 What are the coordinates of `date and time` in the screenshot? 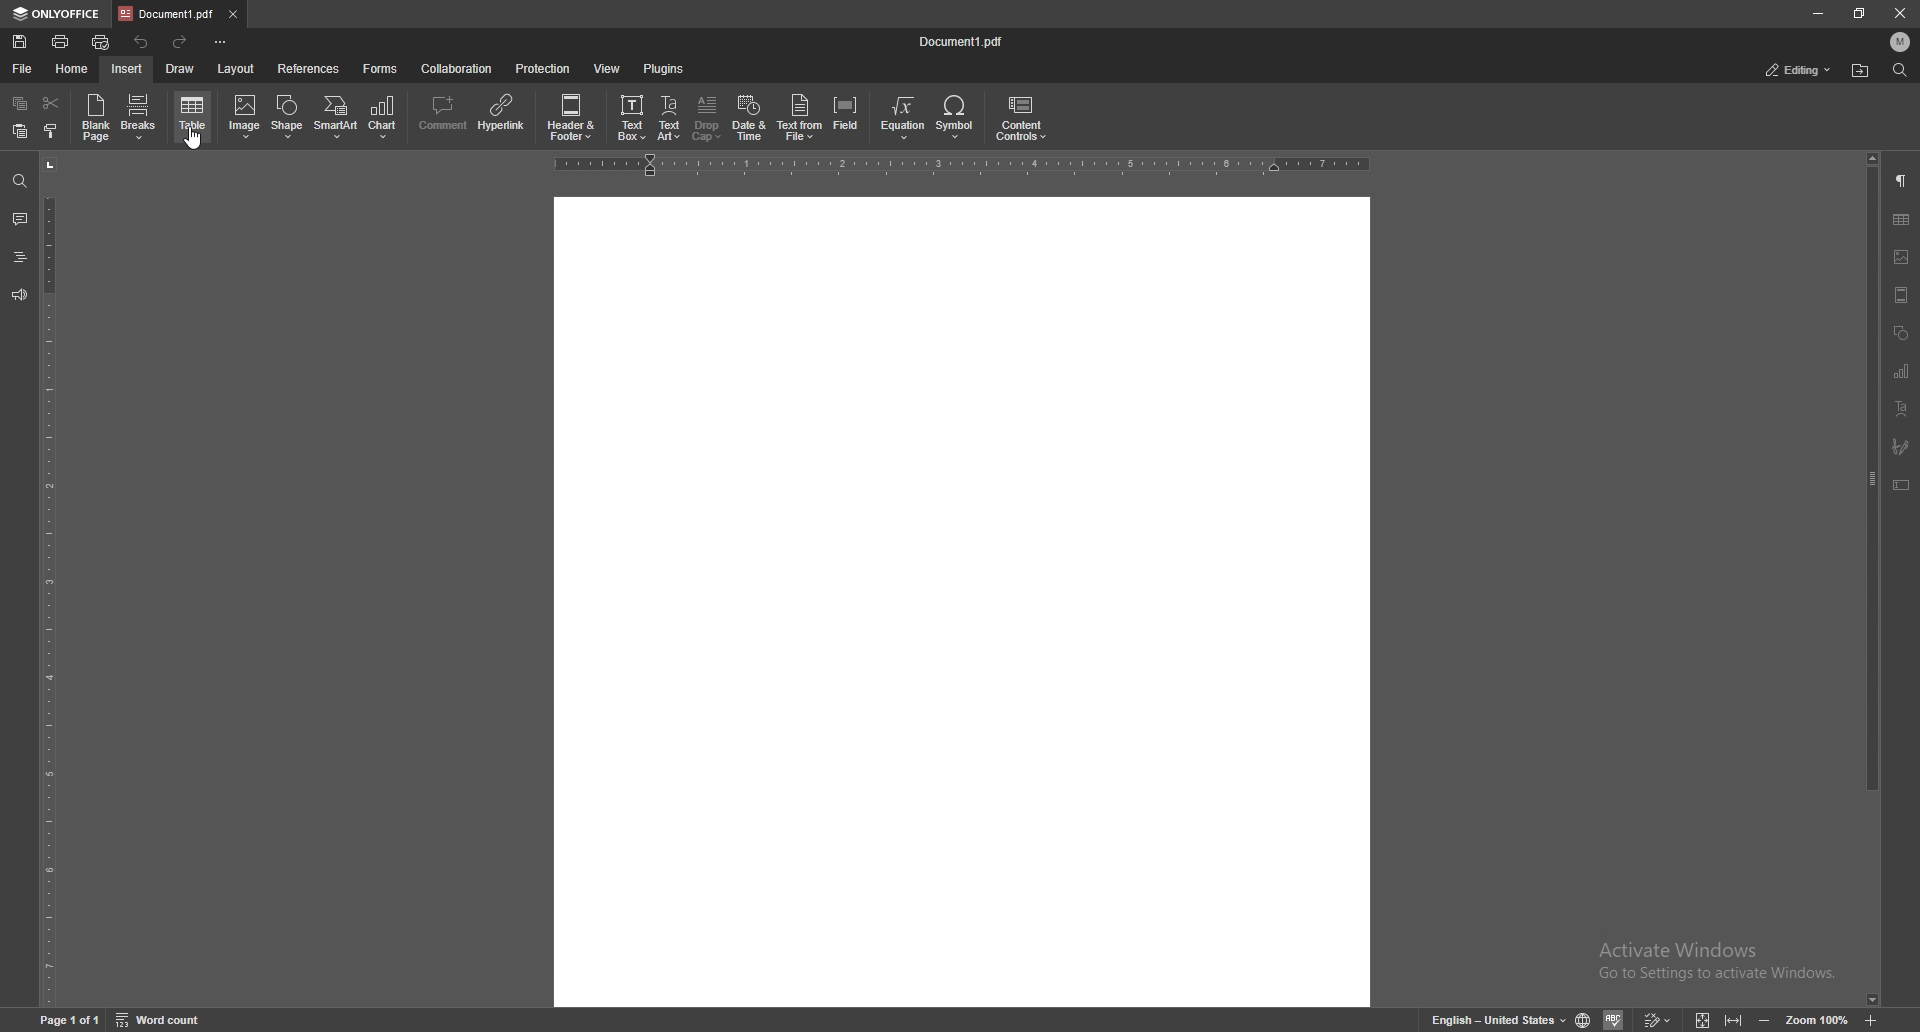 It's located at (749, 119).